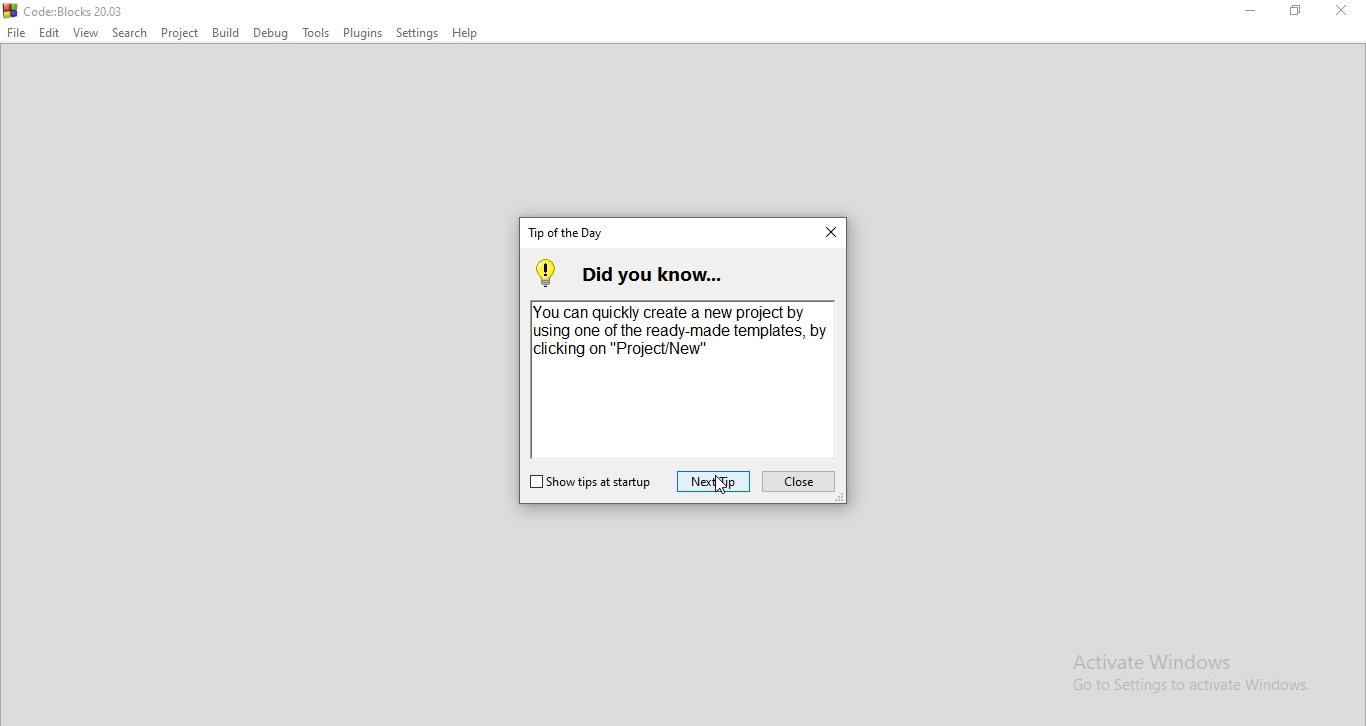  What do you see at coordinates (178, 33) in the screenshot?
I see `Plugins ` at bounding box center [178, 33].